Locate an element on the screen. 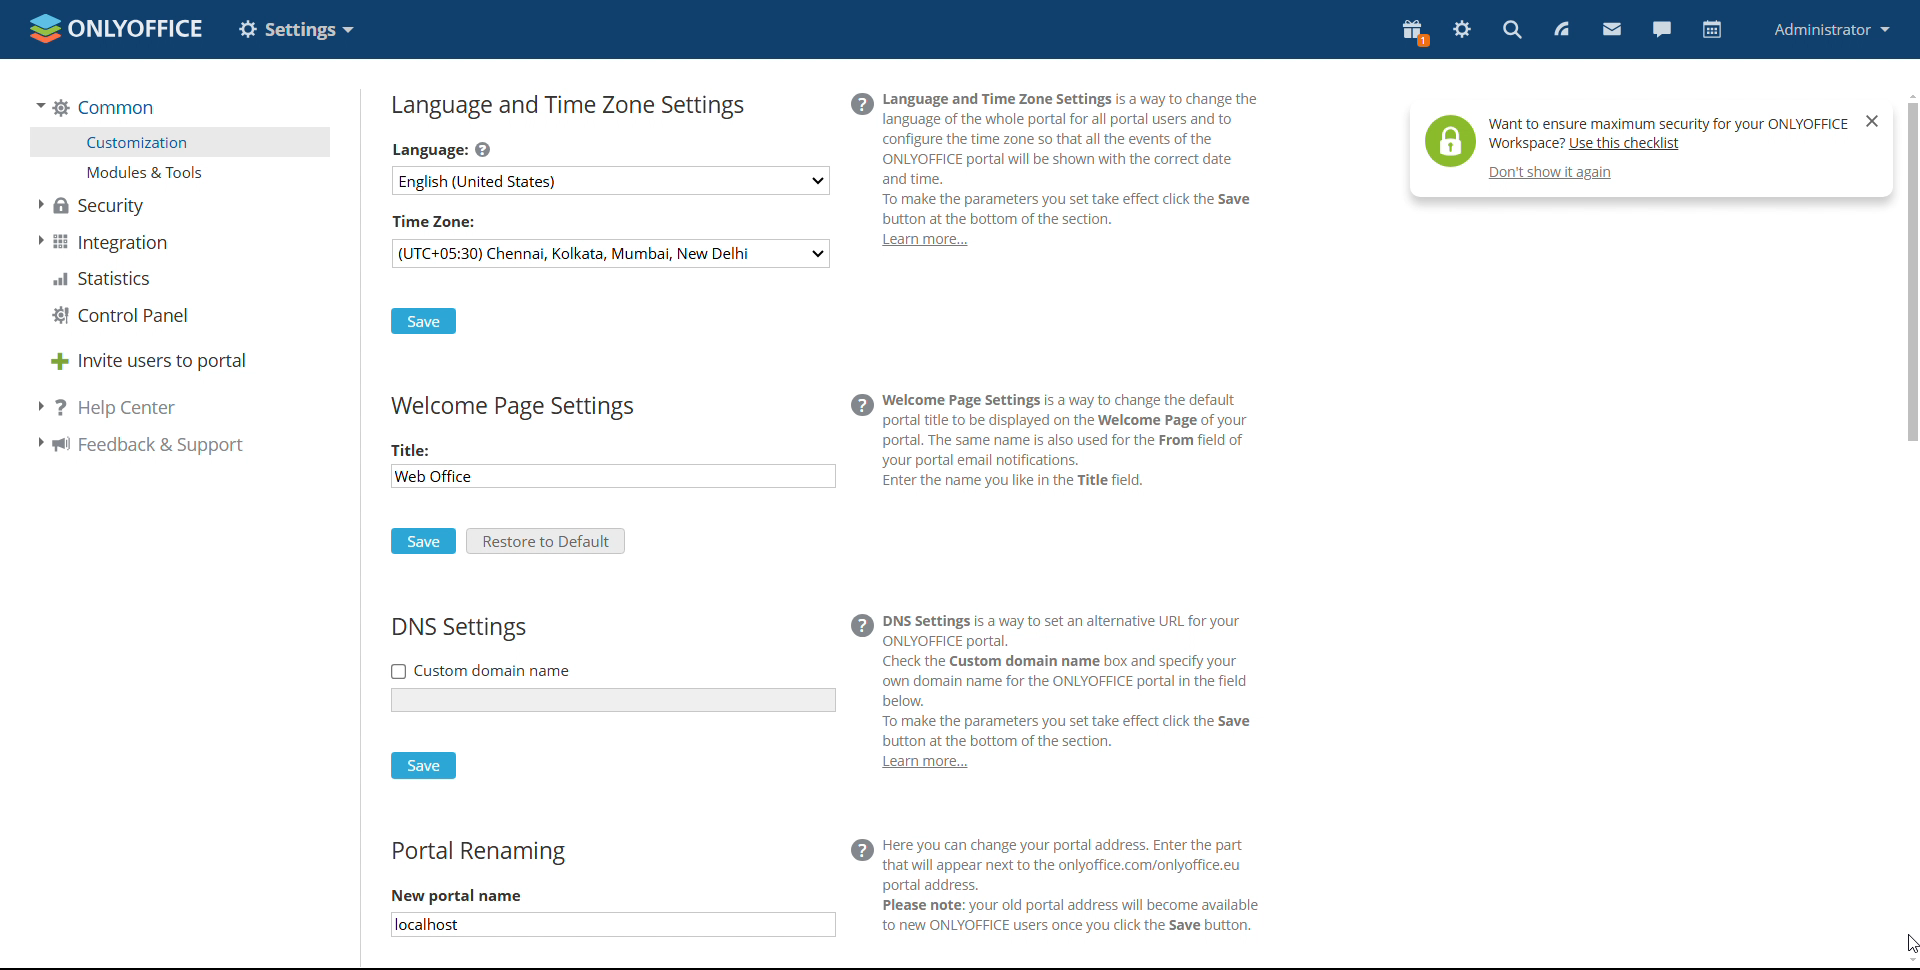 This screenshot has height=970, width=1920. scrollbar is located at coordinates (1913, 272).